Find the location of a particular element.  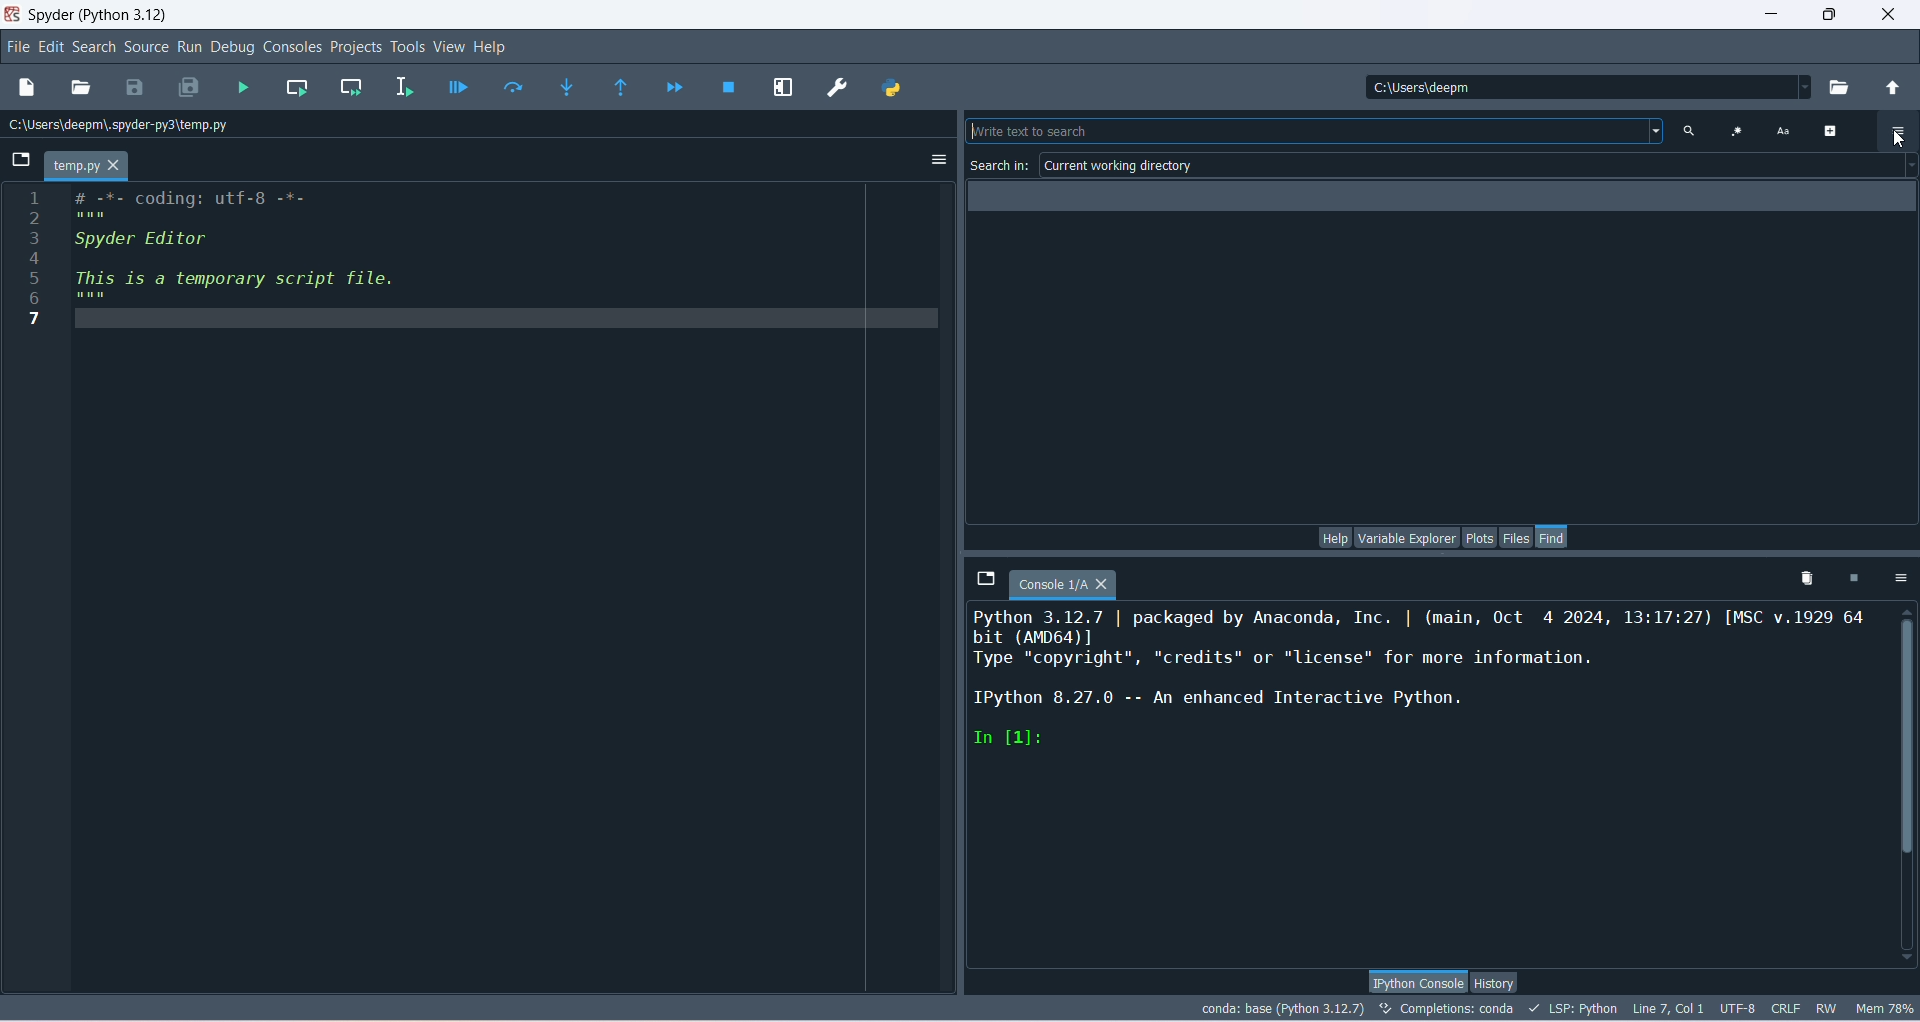

search in is located at coordinates (1001, 165).